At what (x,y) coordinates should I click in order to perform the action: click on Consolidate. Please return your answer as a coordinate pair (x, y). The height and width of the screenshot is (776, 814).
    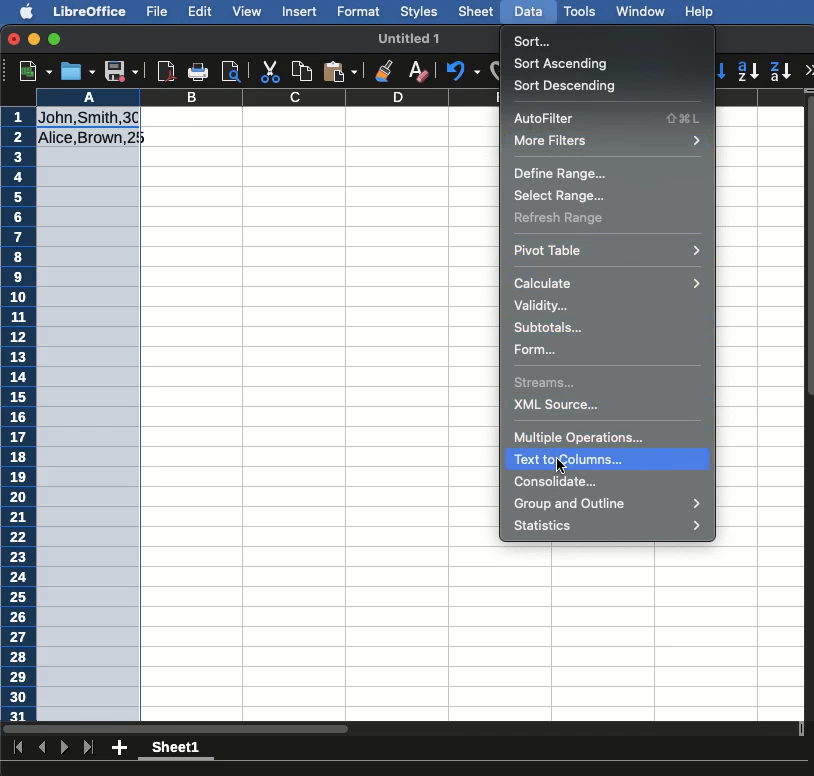
    Looking at the image, I should click on (557, 481).